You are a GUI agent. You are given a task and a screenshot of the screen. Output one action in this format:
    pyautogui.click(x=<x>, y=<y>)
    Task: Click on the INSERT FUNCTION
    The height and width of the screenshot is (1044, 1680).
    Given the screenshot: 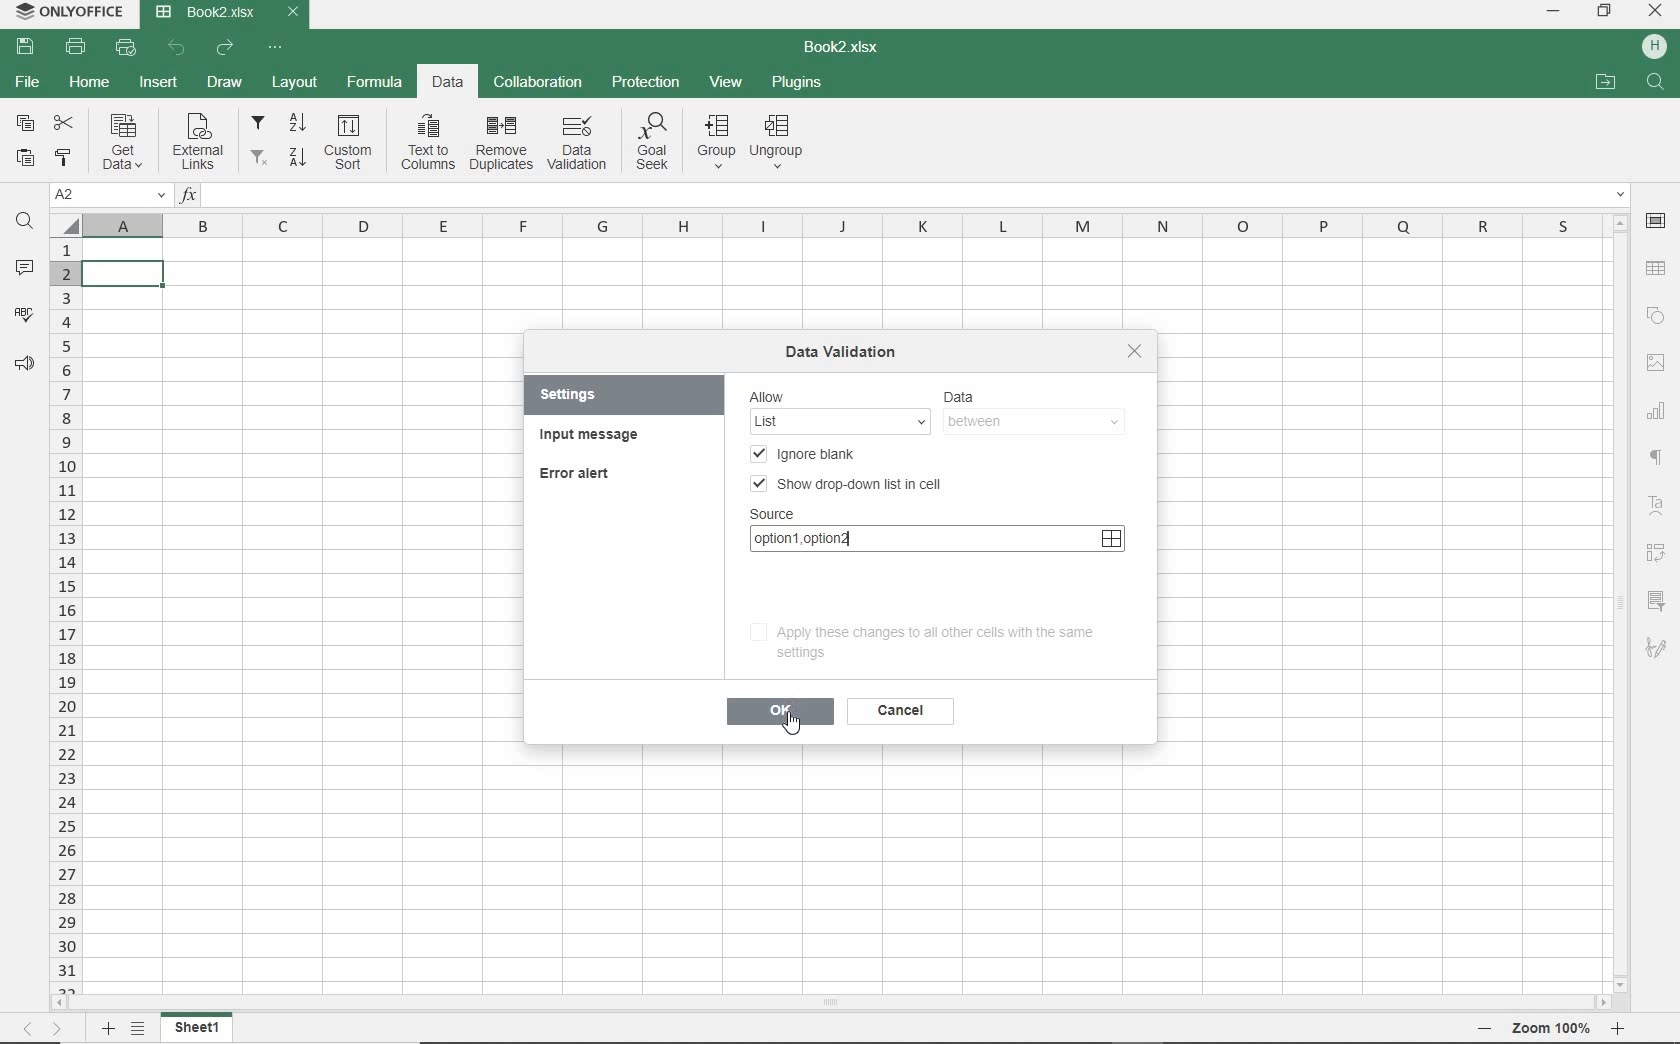 What is the action you would take?
    pyautogui.click(x=903, y=193)
    